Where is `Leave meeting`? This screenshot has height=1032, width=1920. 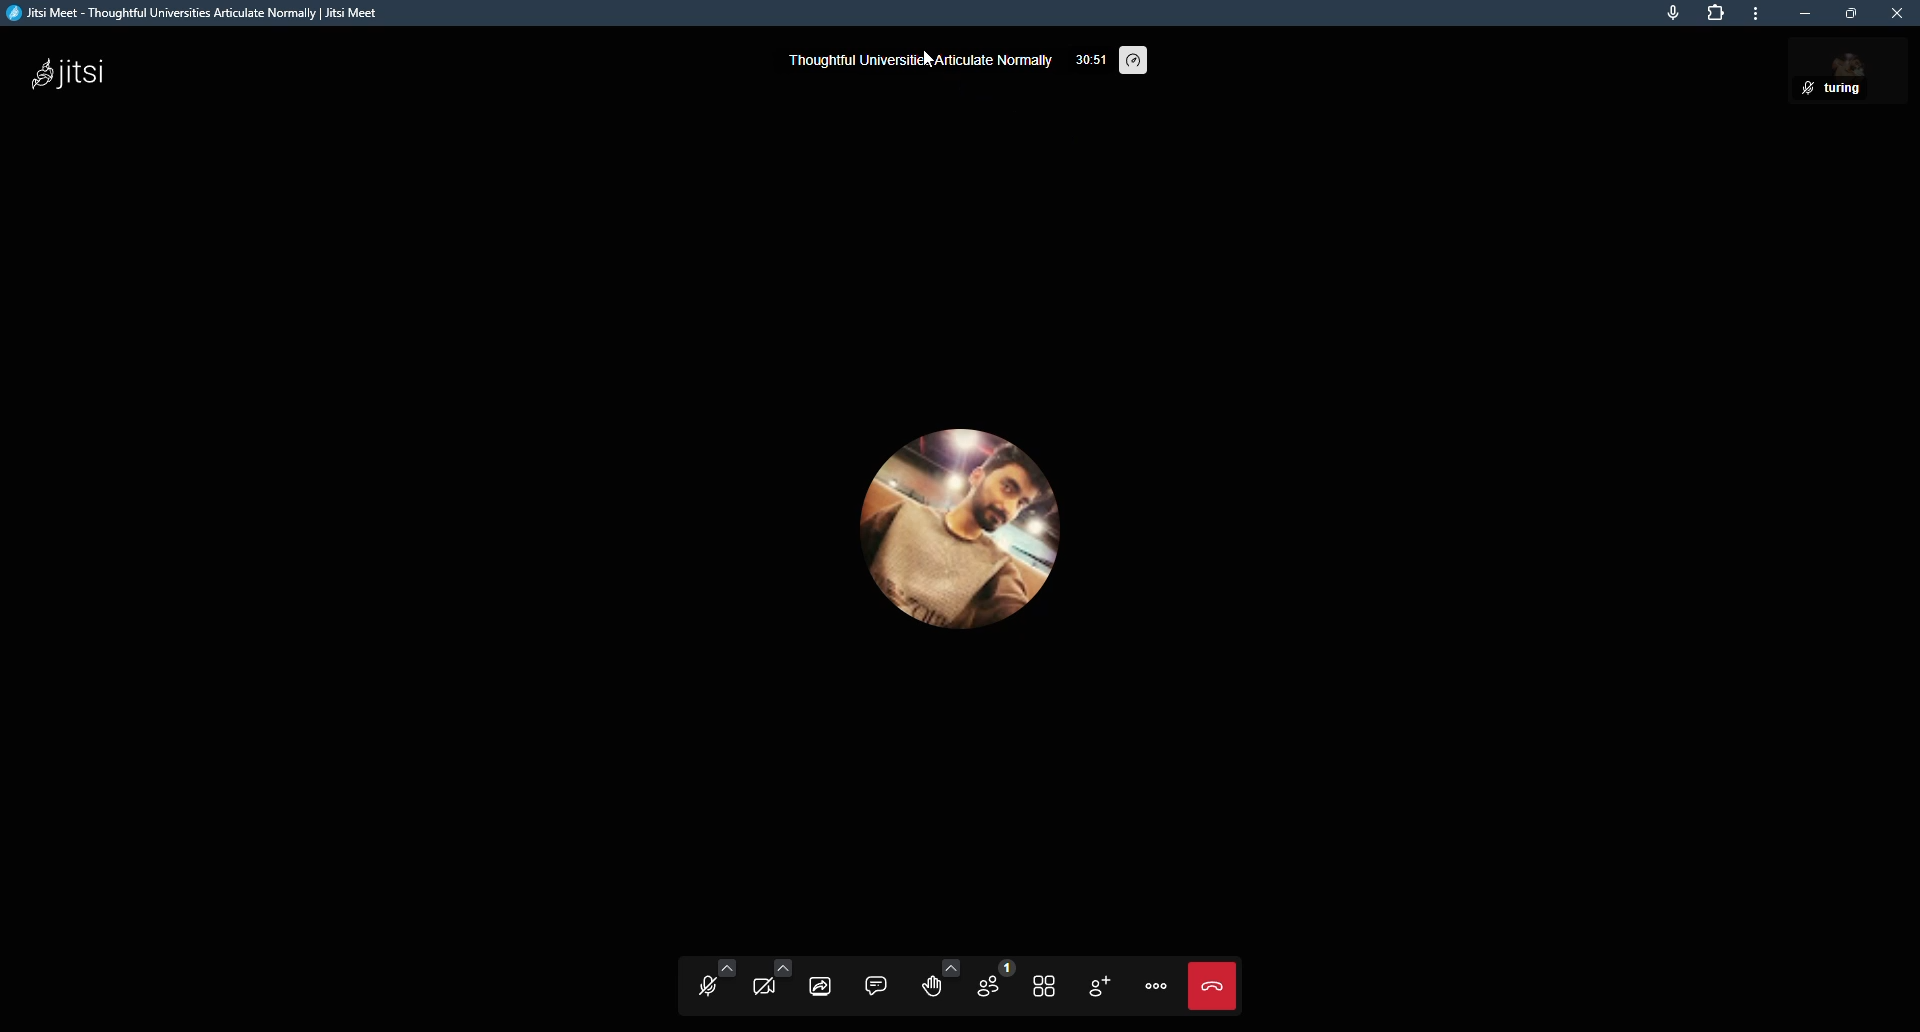 Leave meeting is located at coordinates (1213, 985).